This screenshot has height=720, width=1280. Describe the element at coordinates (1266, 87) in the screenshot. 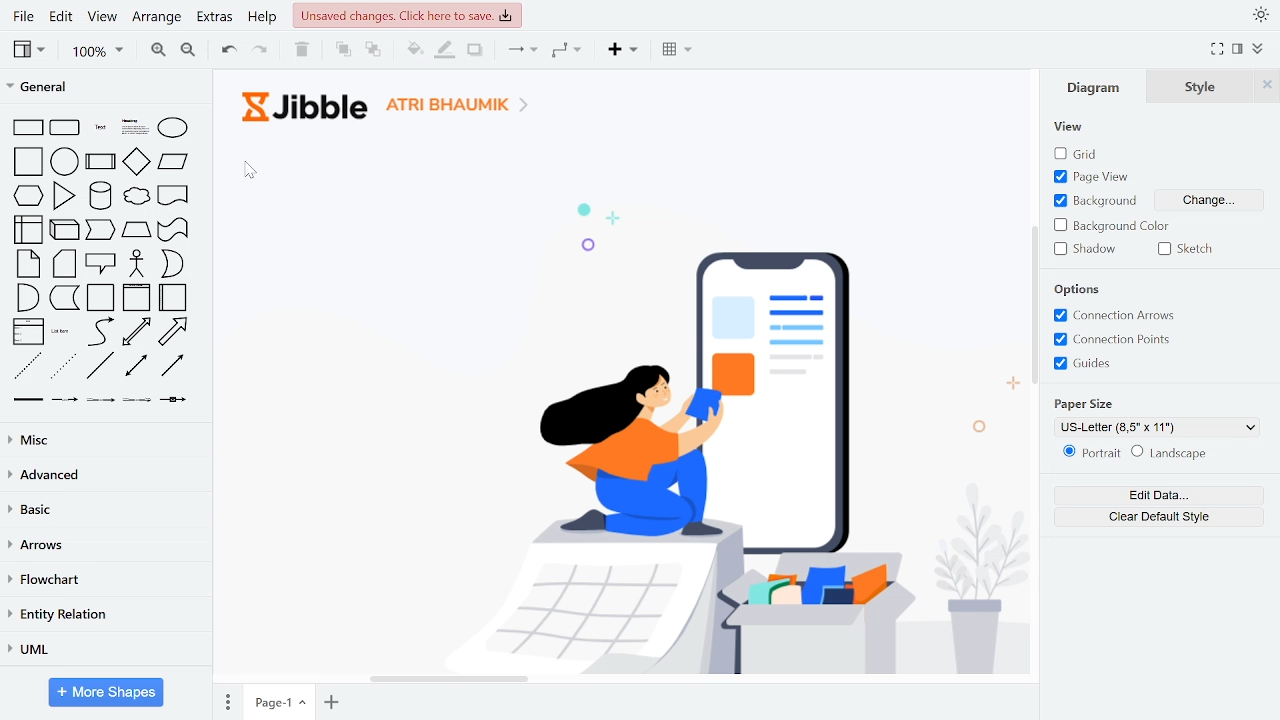

I see `close` at that location.